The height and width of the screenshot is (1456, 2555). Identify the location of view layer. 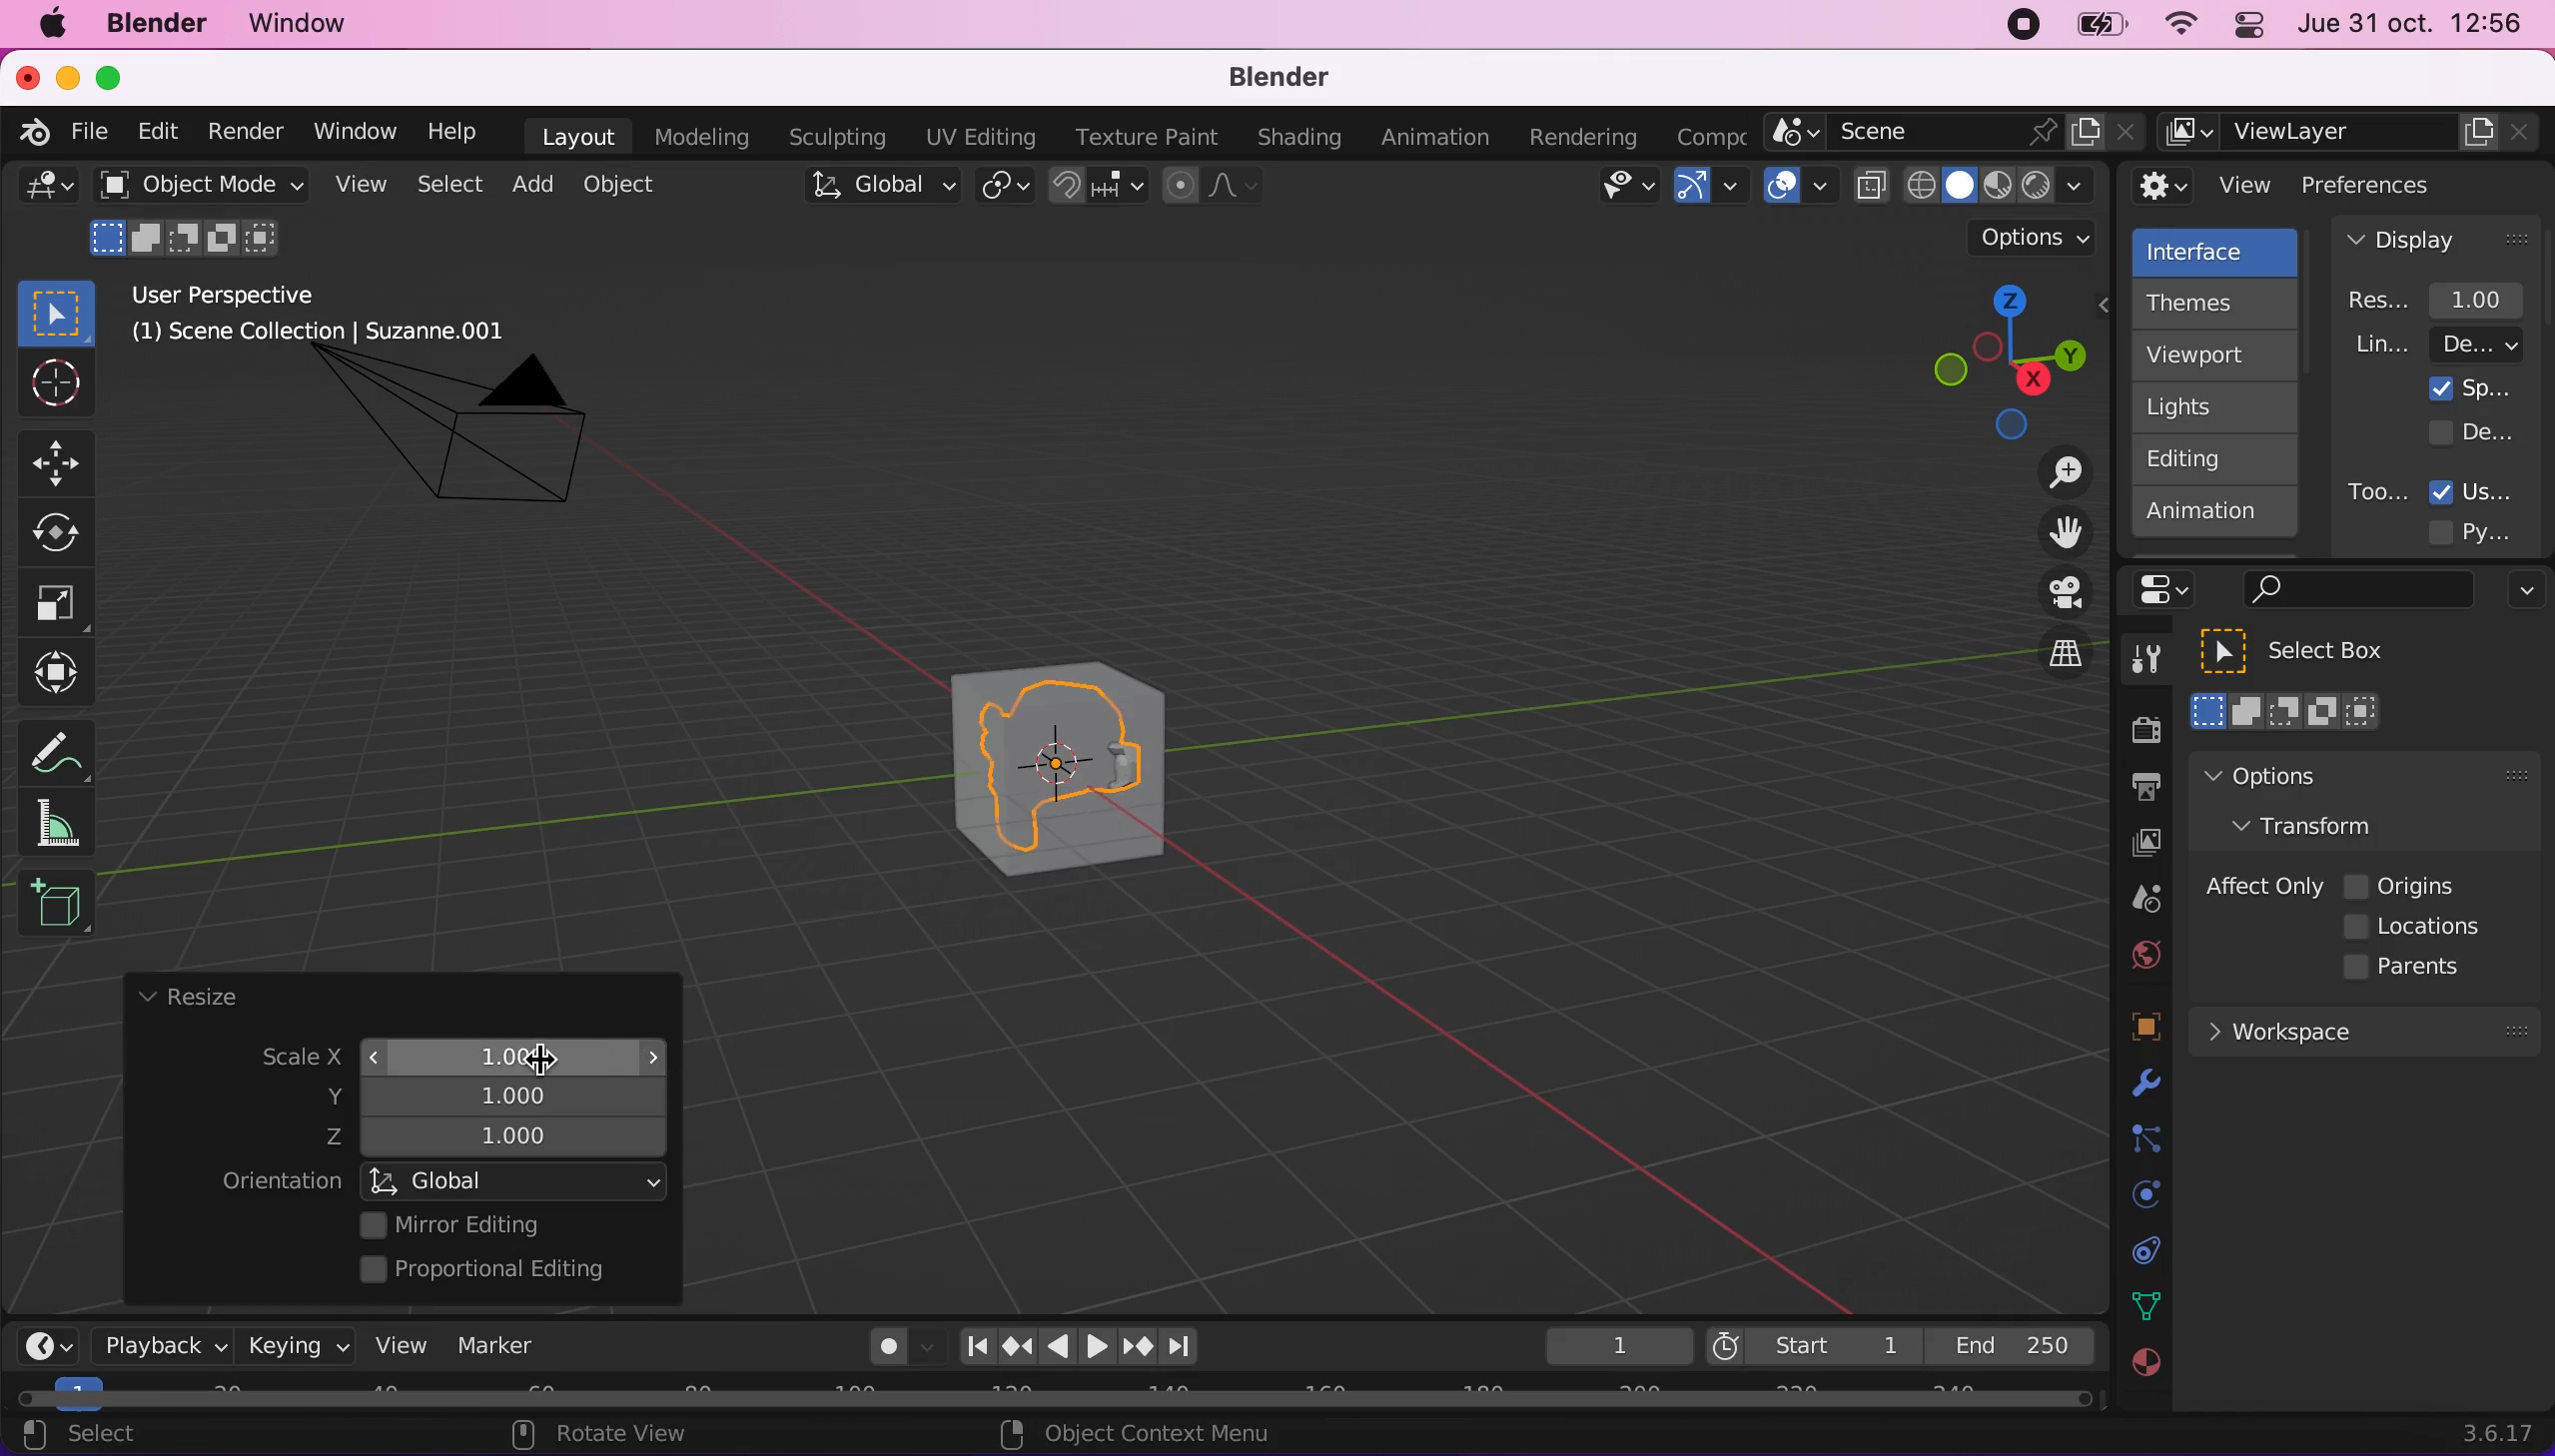
(2352, 133).